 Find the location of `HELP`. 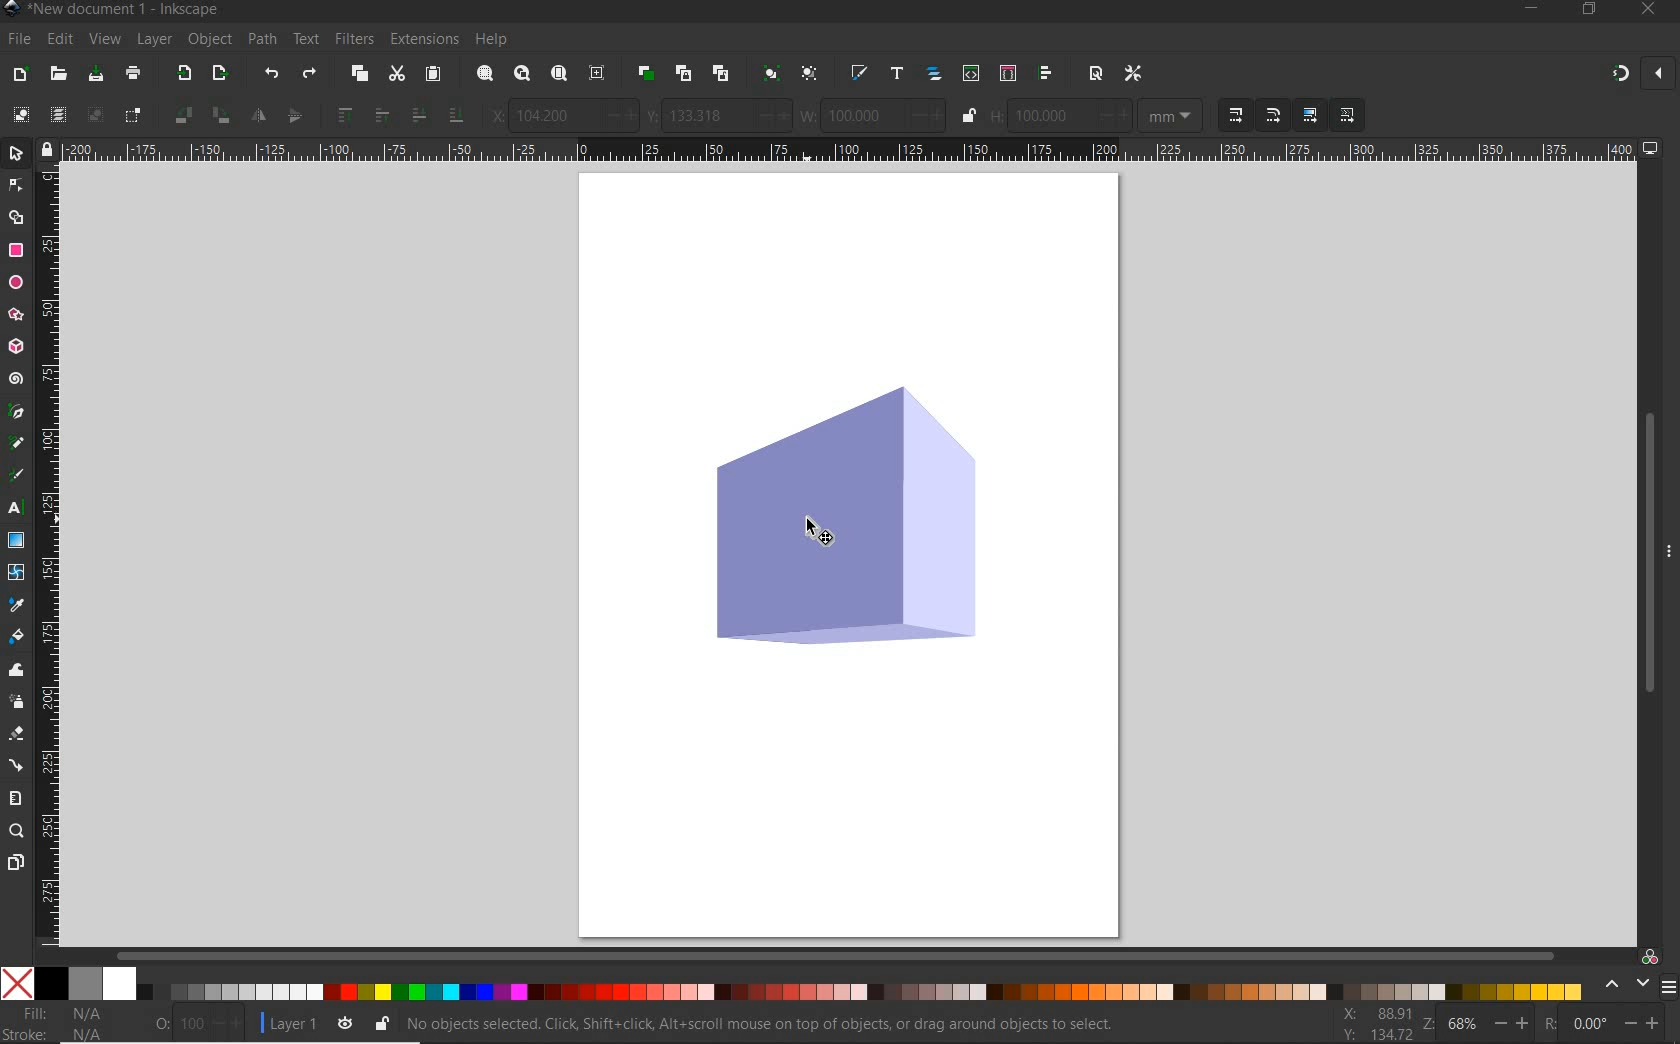

HELP is located at coordinates (493, 37).